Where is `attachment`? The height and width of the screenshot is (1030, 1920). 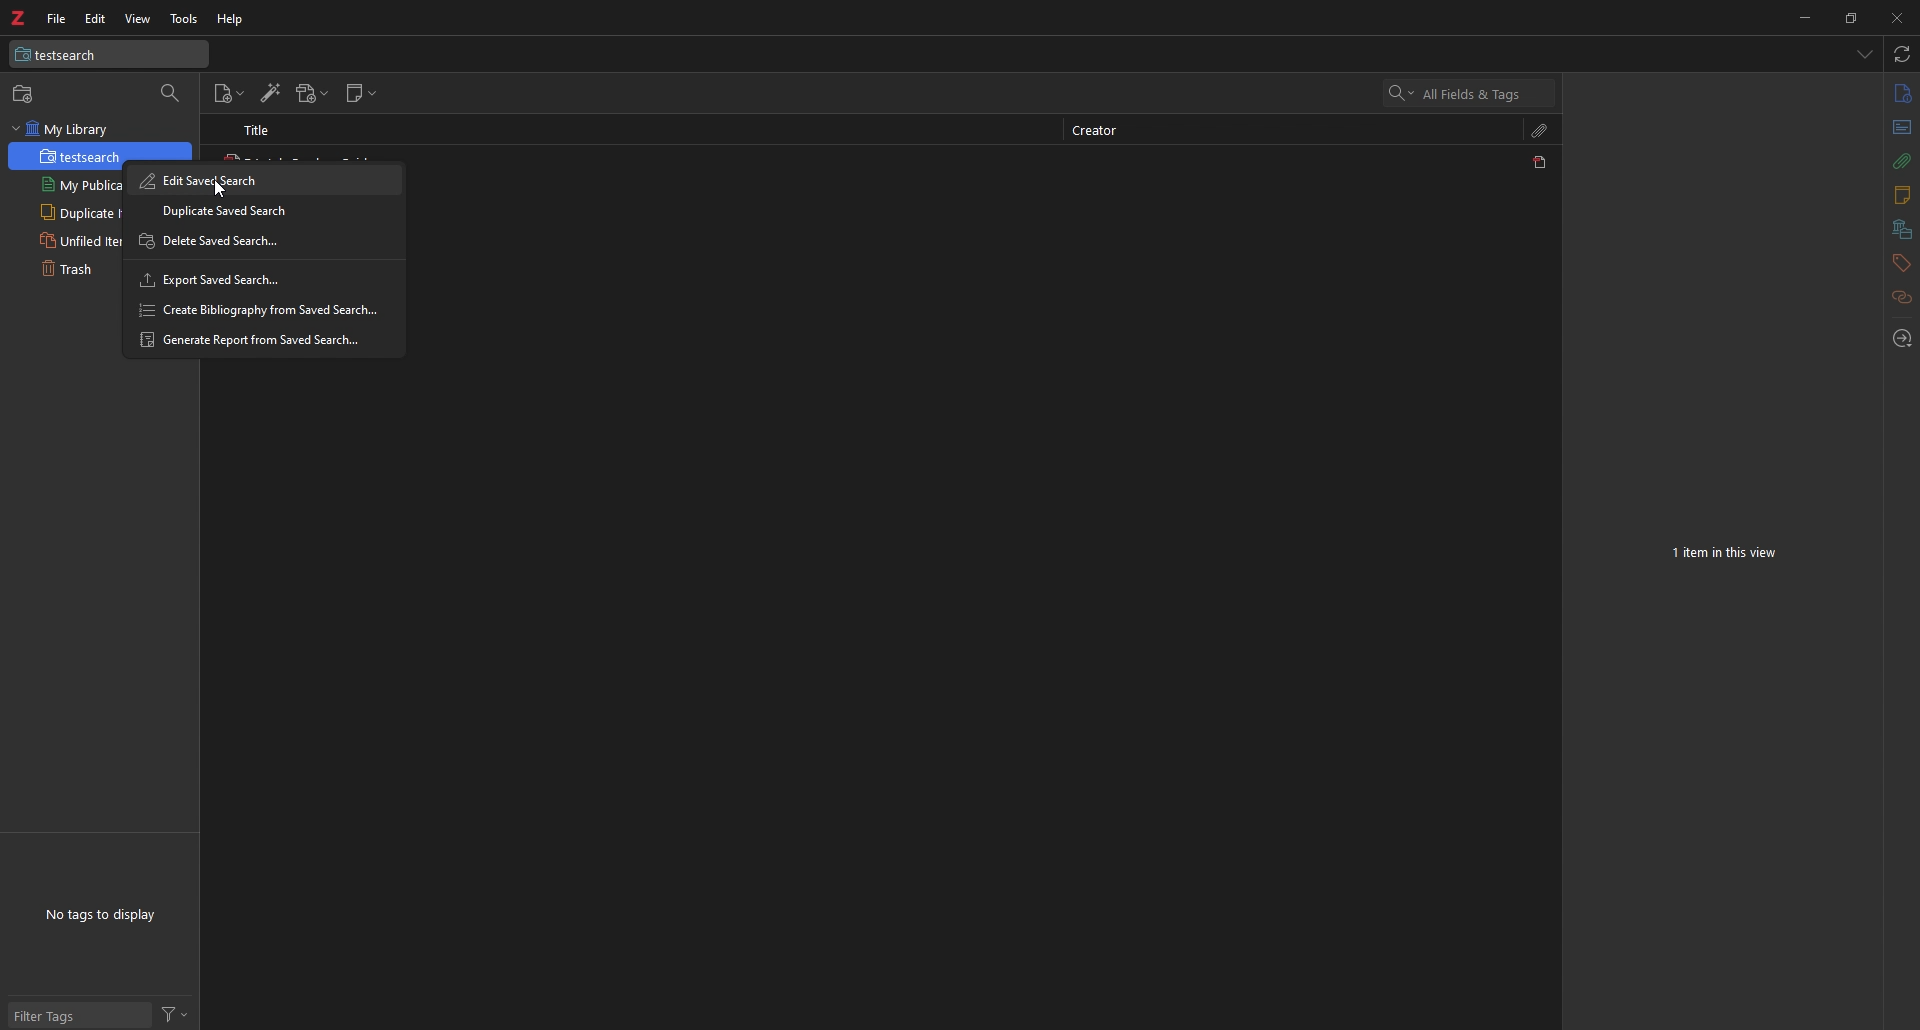 attachment is located at coordinates (1903, 161).